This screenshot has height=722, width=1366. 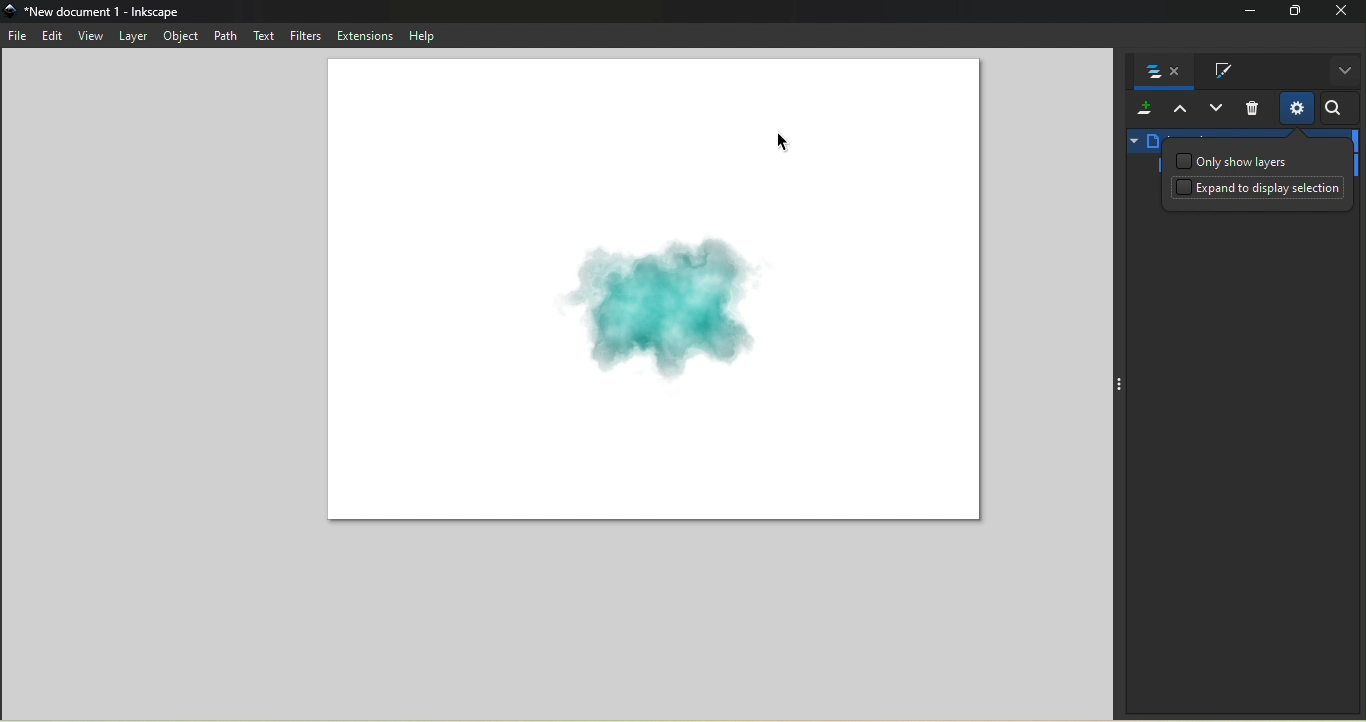 I want to click on app icon, so click(x=12, y=11).